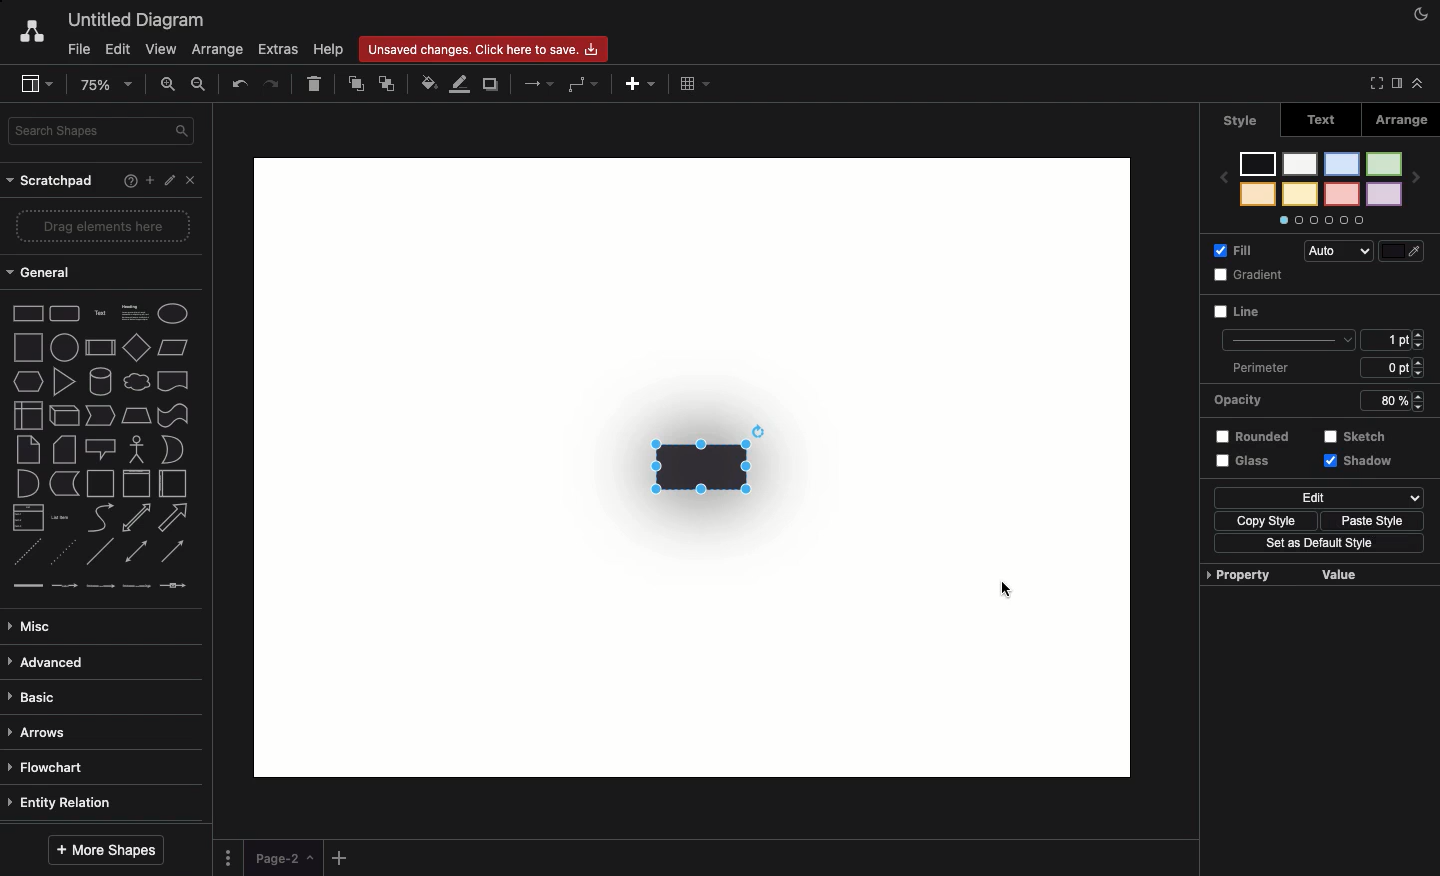 The height and width of the screenshot is (876, 1440). Describe the element at coordinates (99, 553) in the screenshot. I see `line` at that location.